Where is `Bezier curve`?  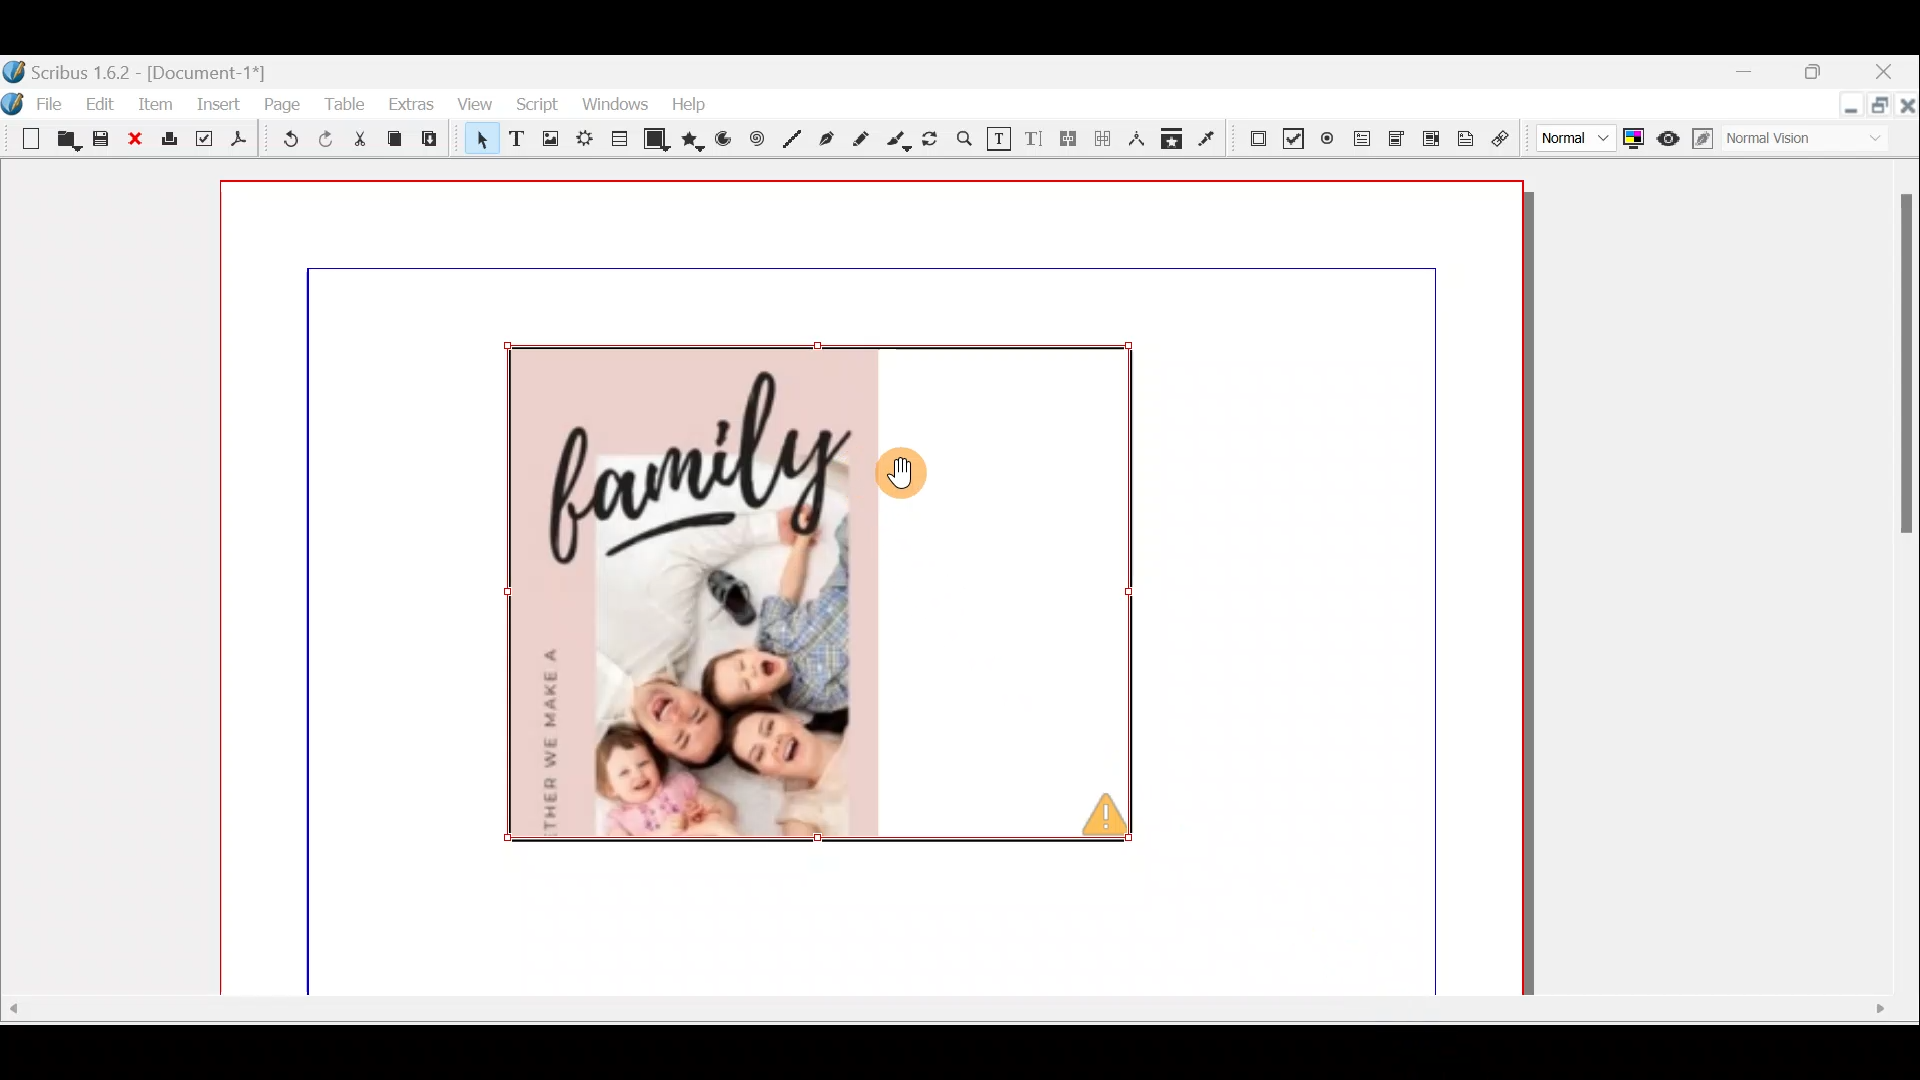
Bezier curve is located at coordinates (829, 141).